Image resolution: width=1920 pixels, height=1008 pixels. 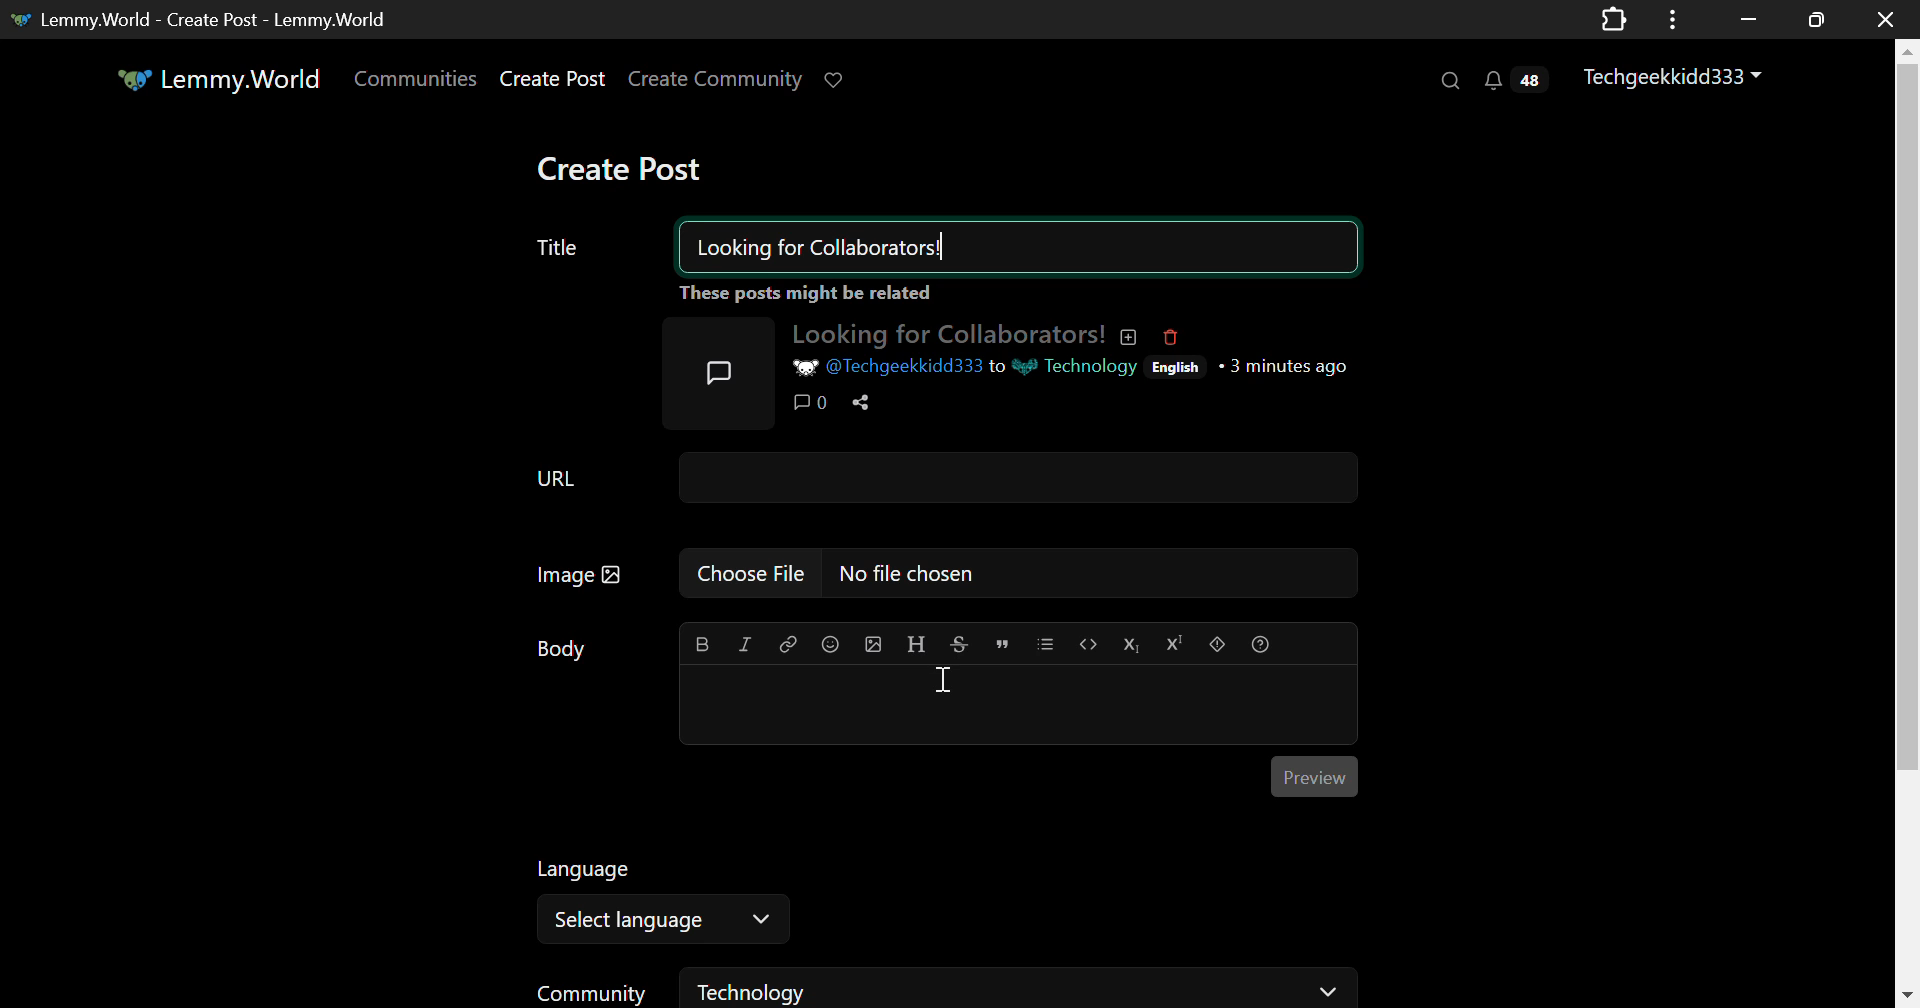 I want to click on Vertical Scroll Bar, so click(x=1907, y=523).